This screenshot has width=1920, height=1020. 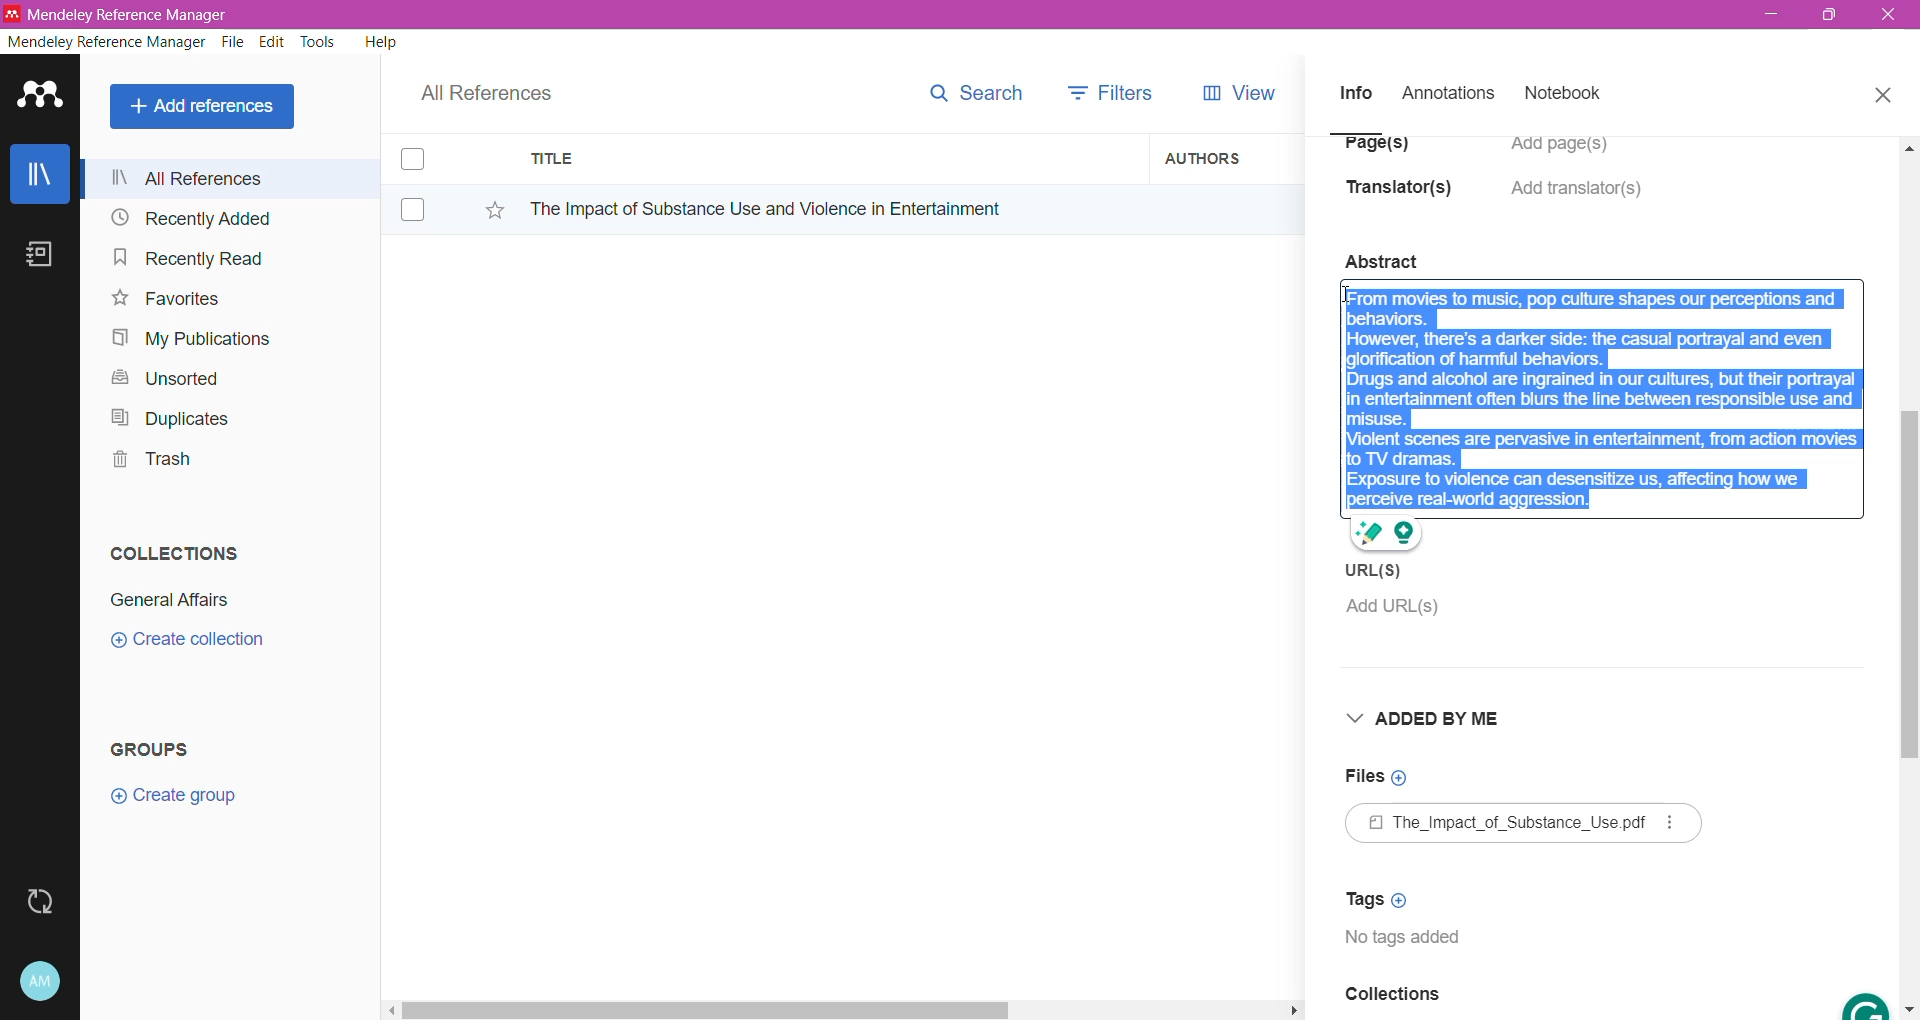 What do you see at coordinates (164, 299) in the screenshot?
I see `Favorites` at bounding box center [164, 299].